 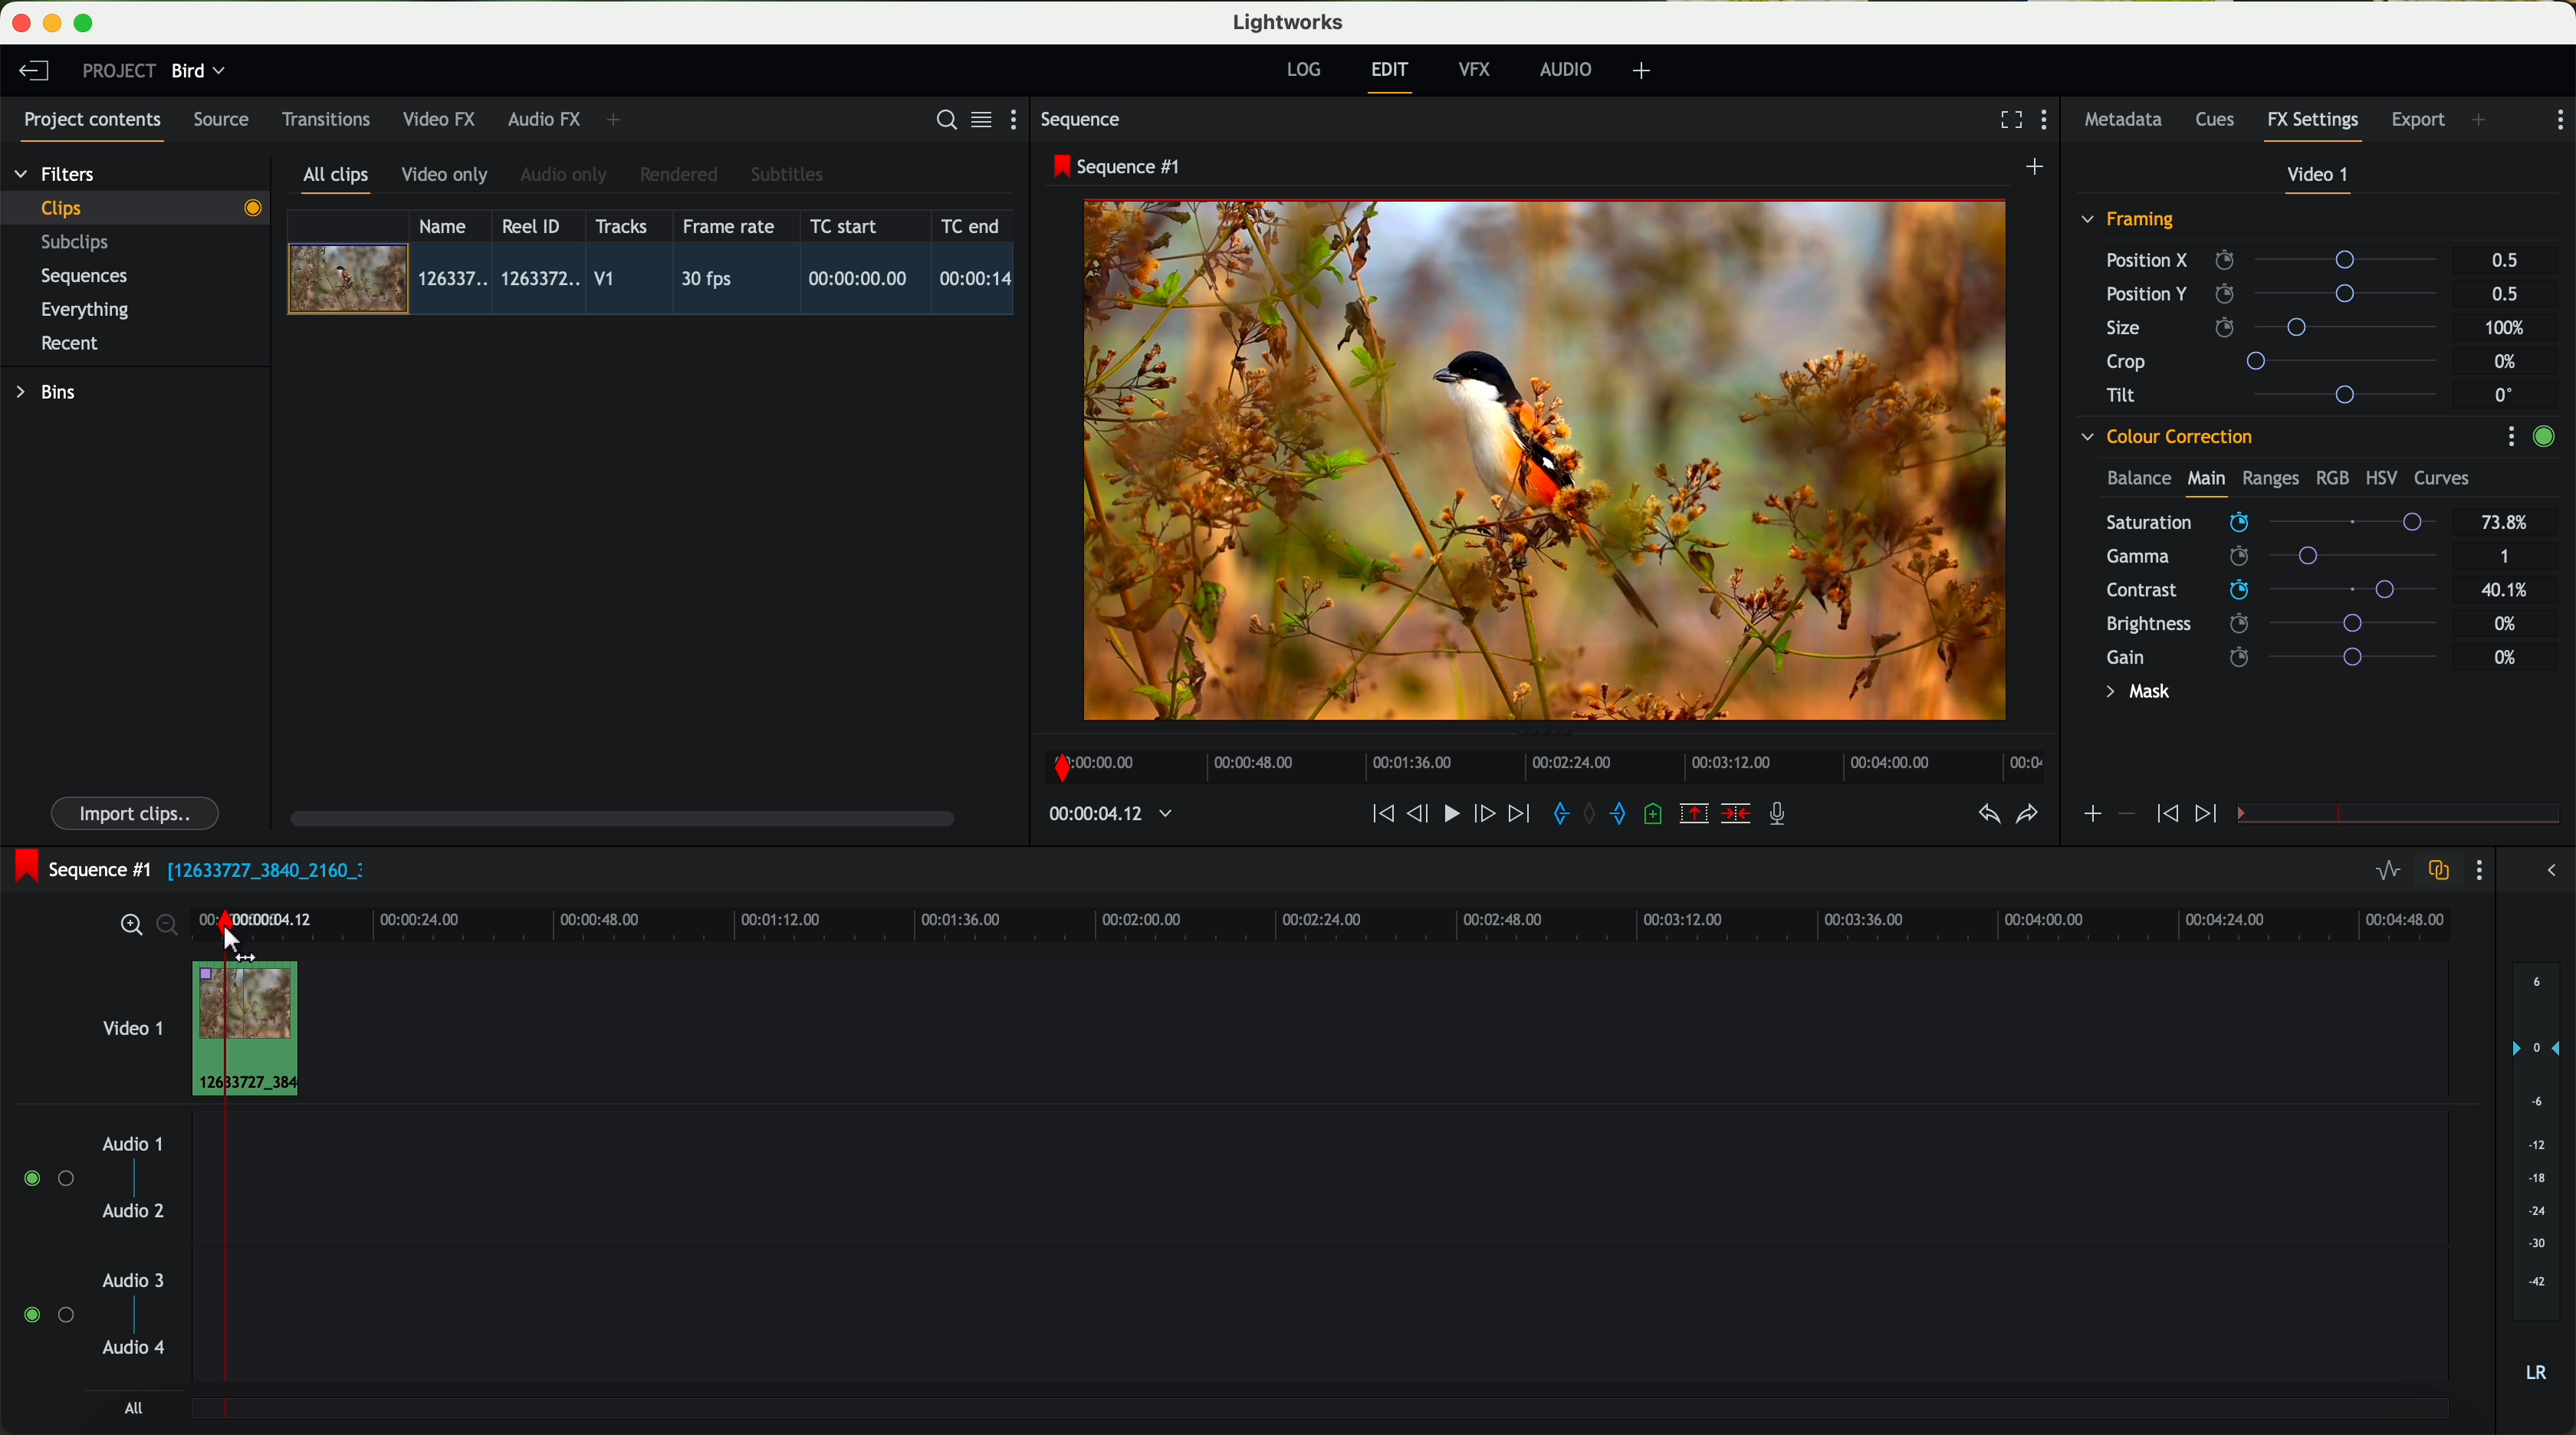 What do you see at coordinates (1656, 815) in the screenshot?
I see `add a cue at the current position` at bounding box center [1656, 815].